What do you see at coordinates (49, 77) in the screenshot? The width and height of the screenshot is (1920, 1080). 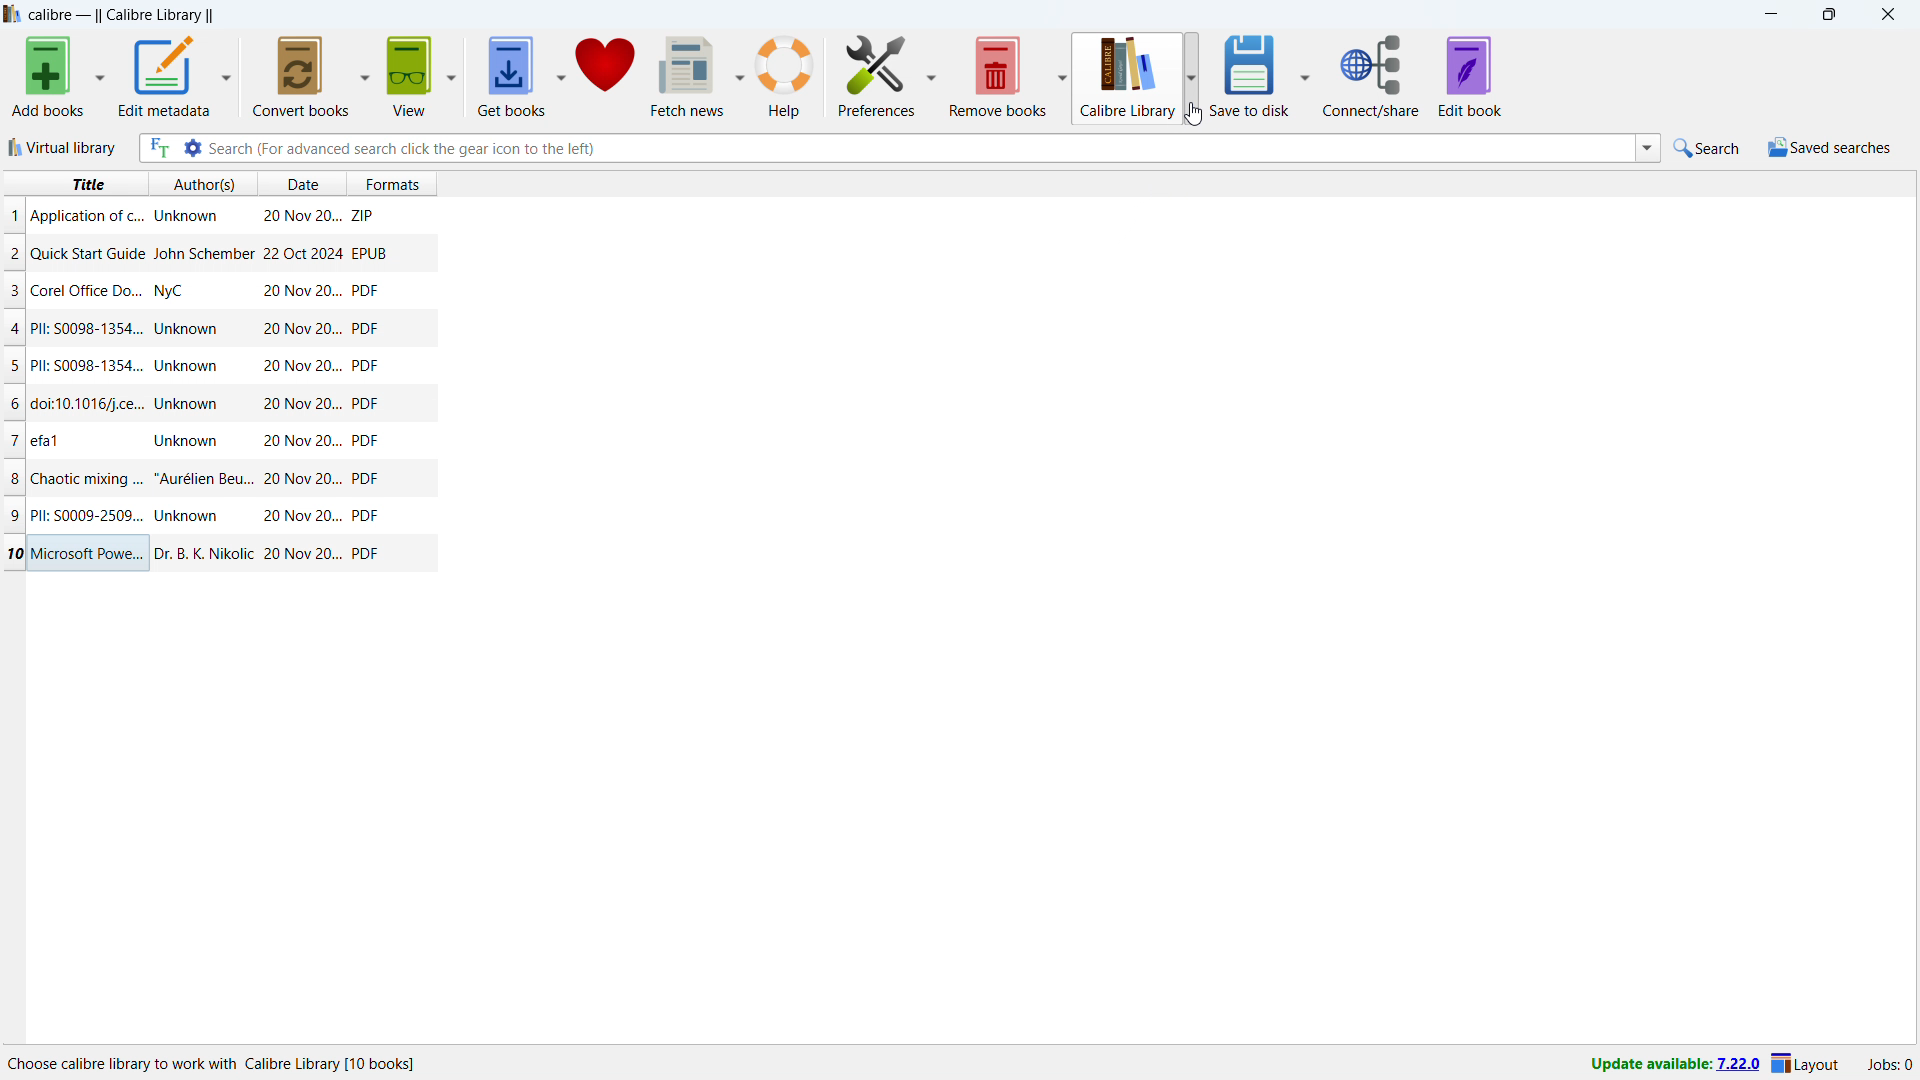 I see `add books` at bounding box center [49, 77].